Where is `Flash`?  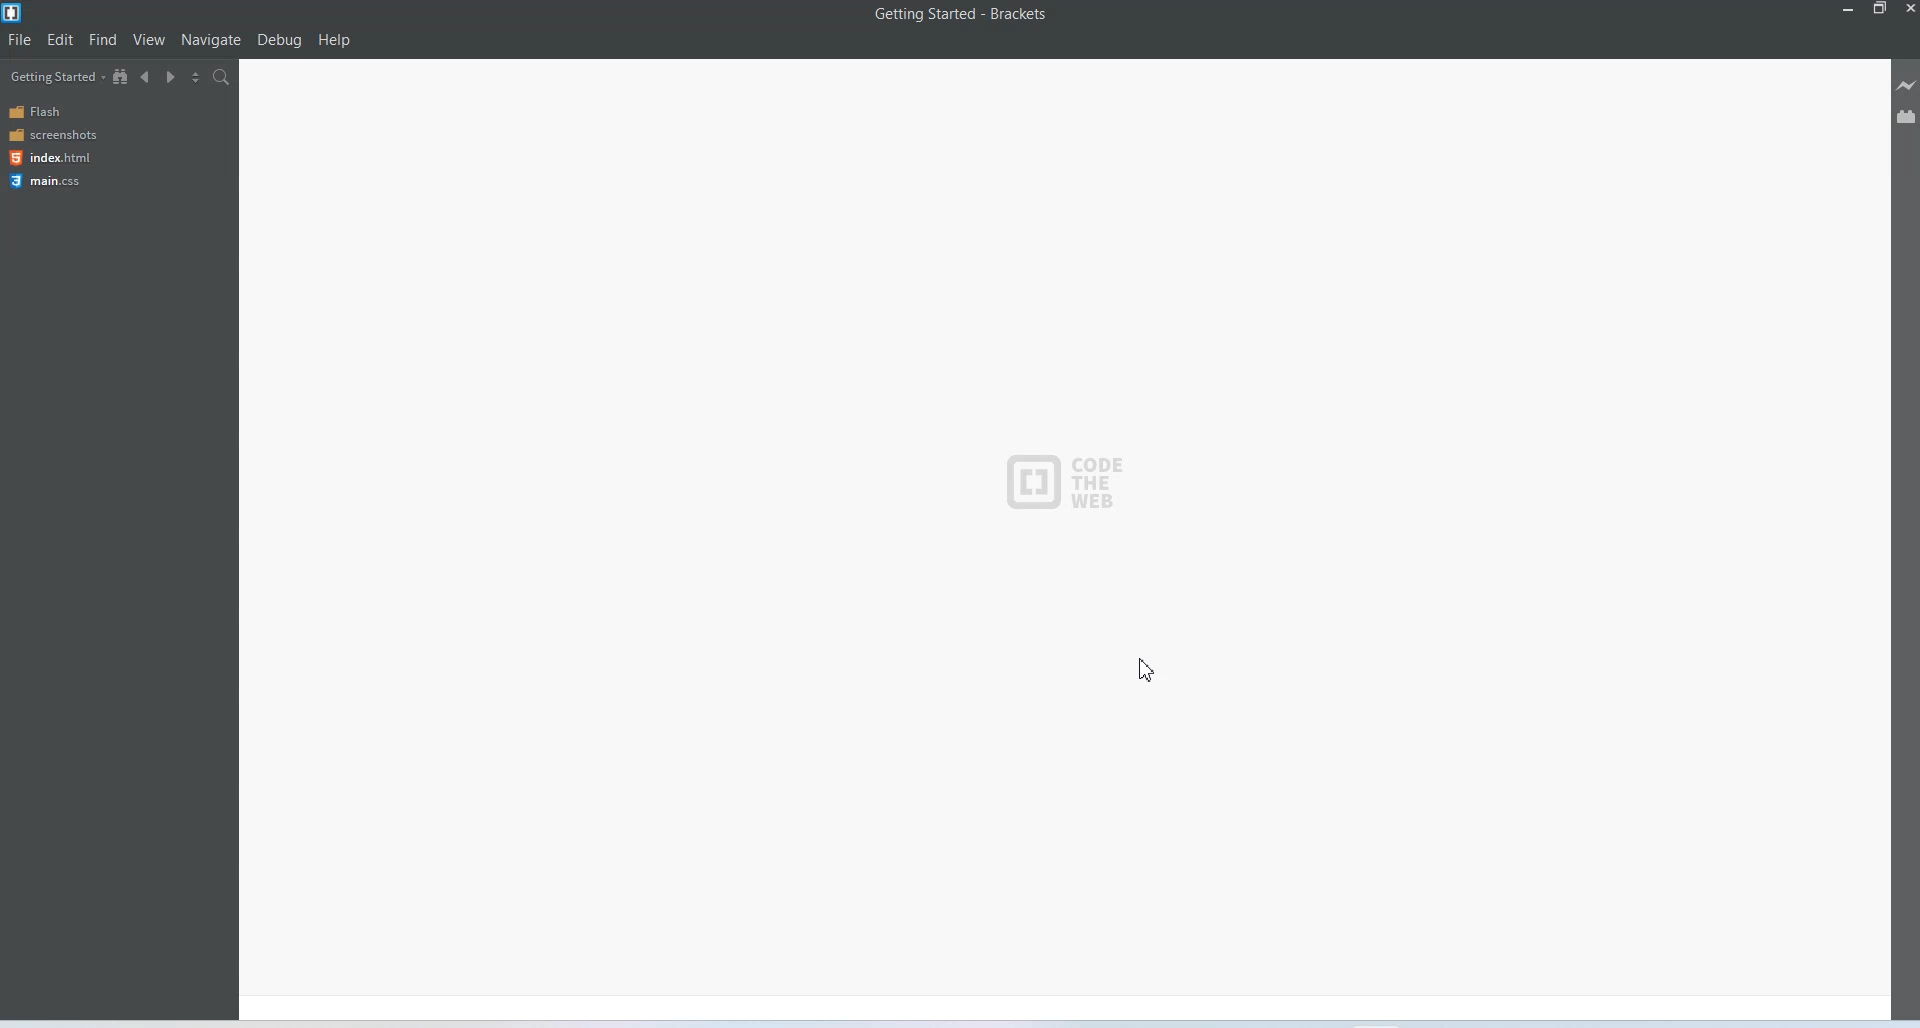 Flash is located at coordinates (50, 113).